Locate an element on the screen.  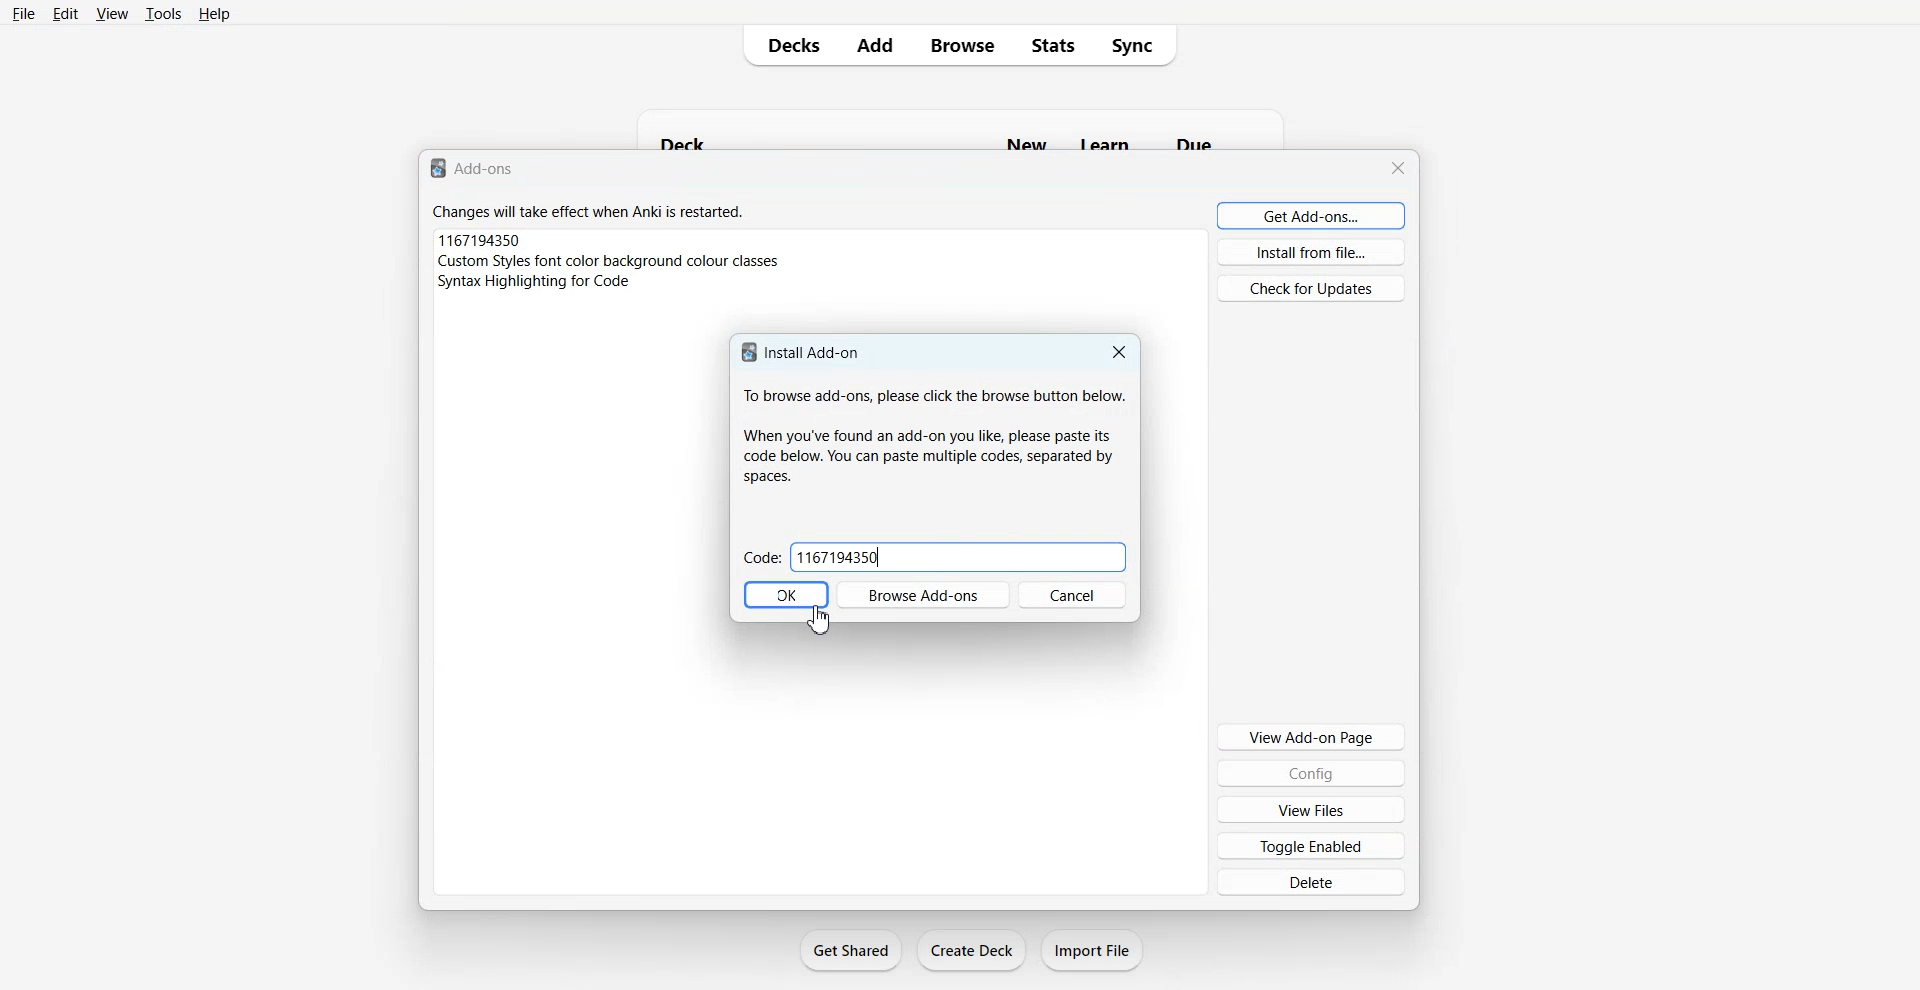
Help is located at coordinates (213, 14).